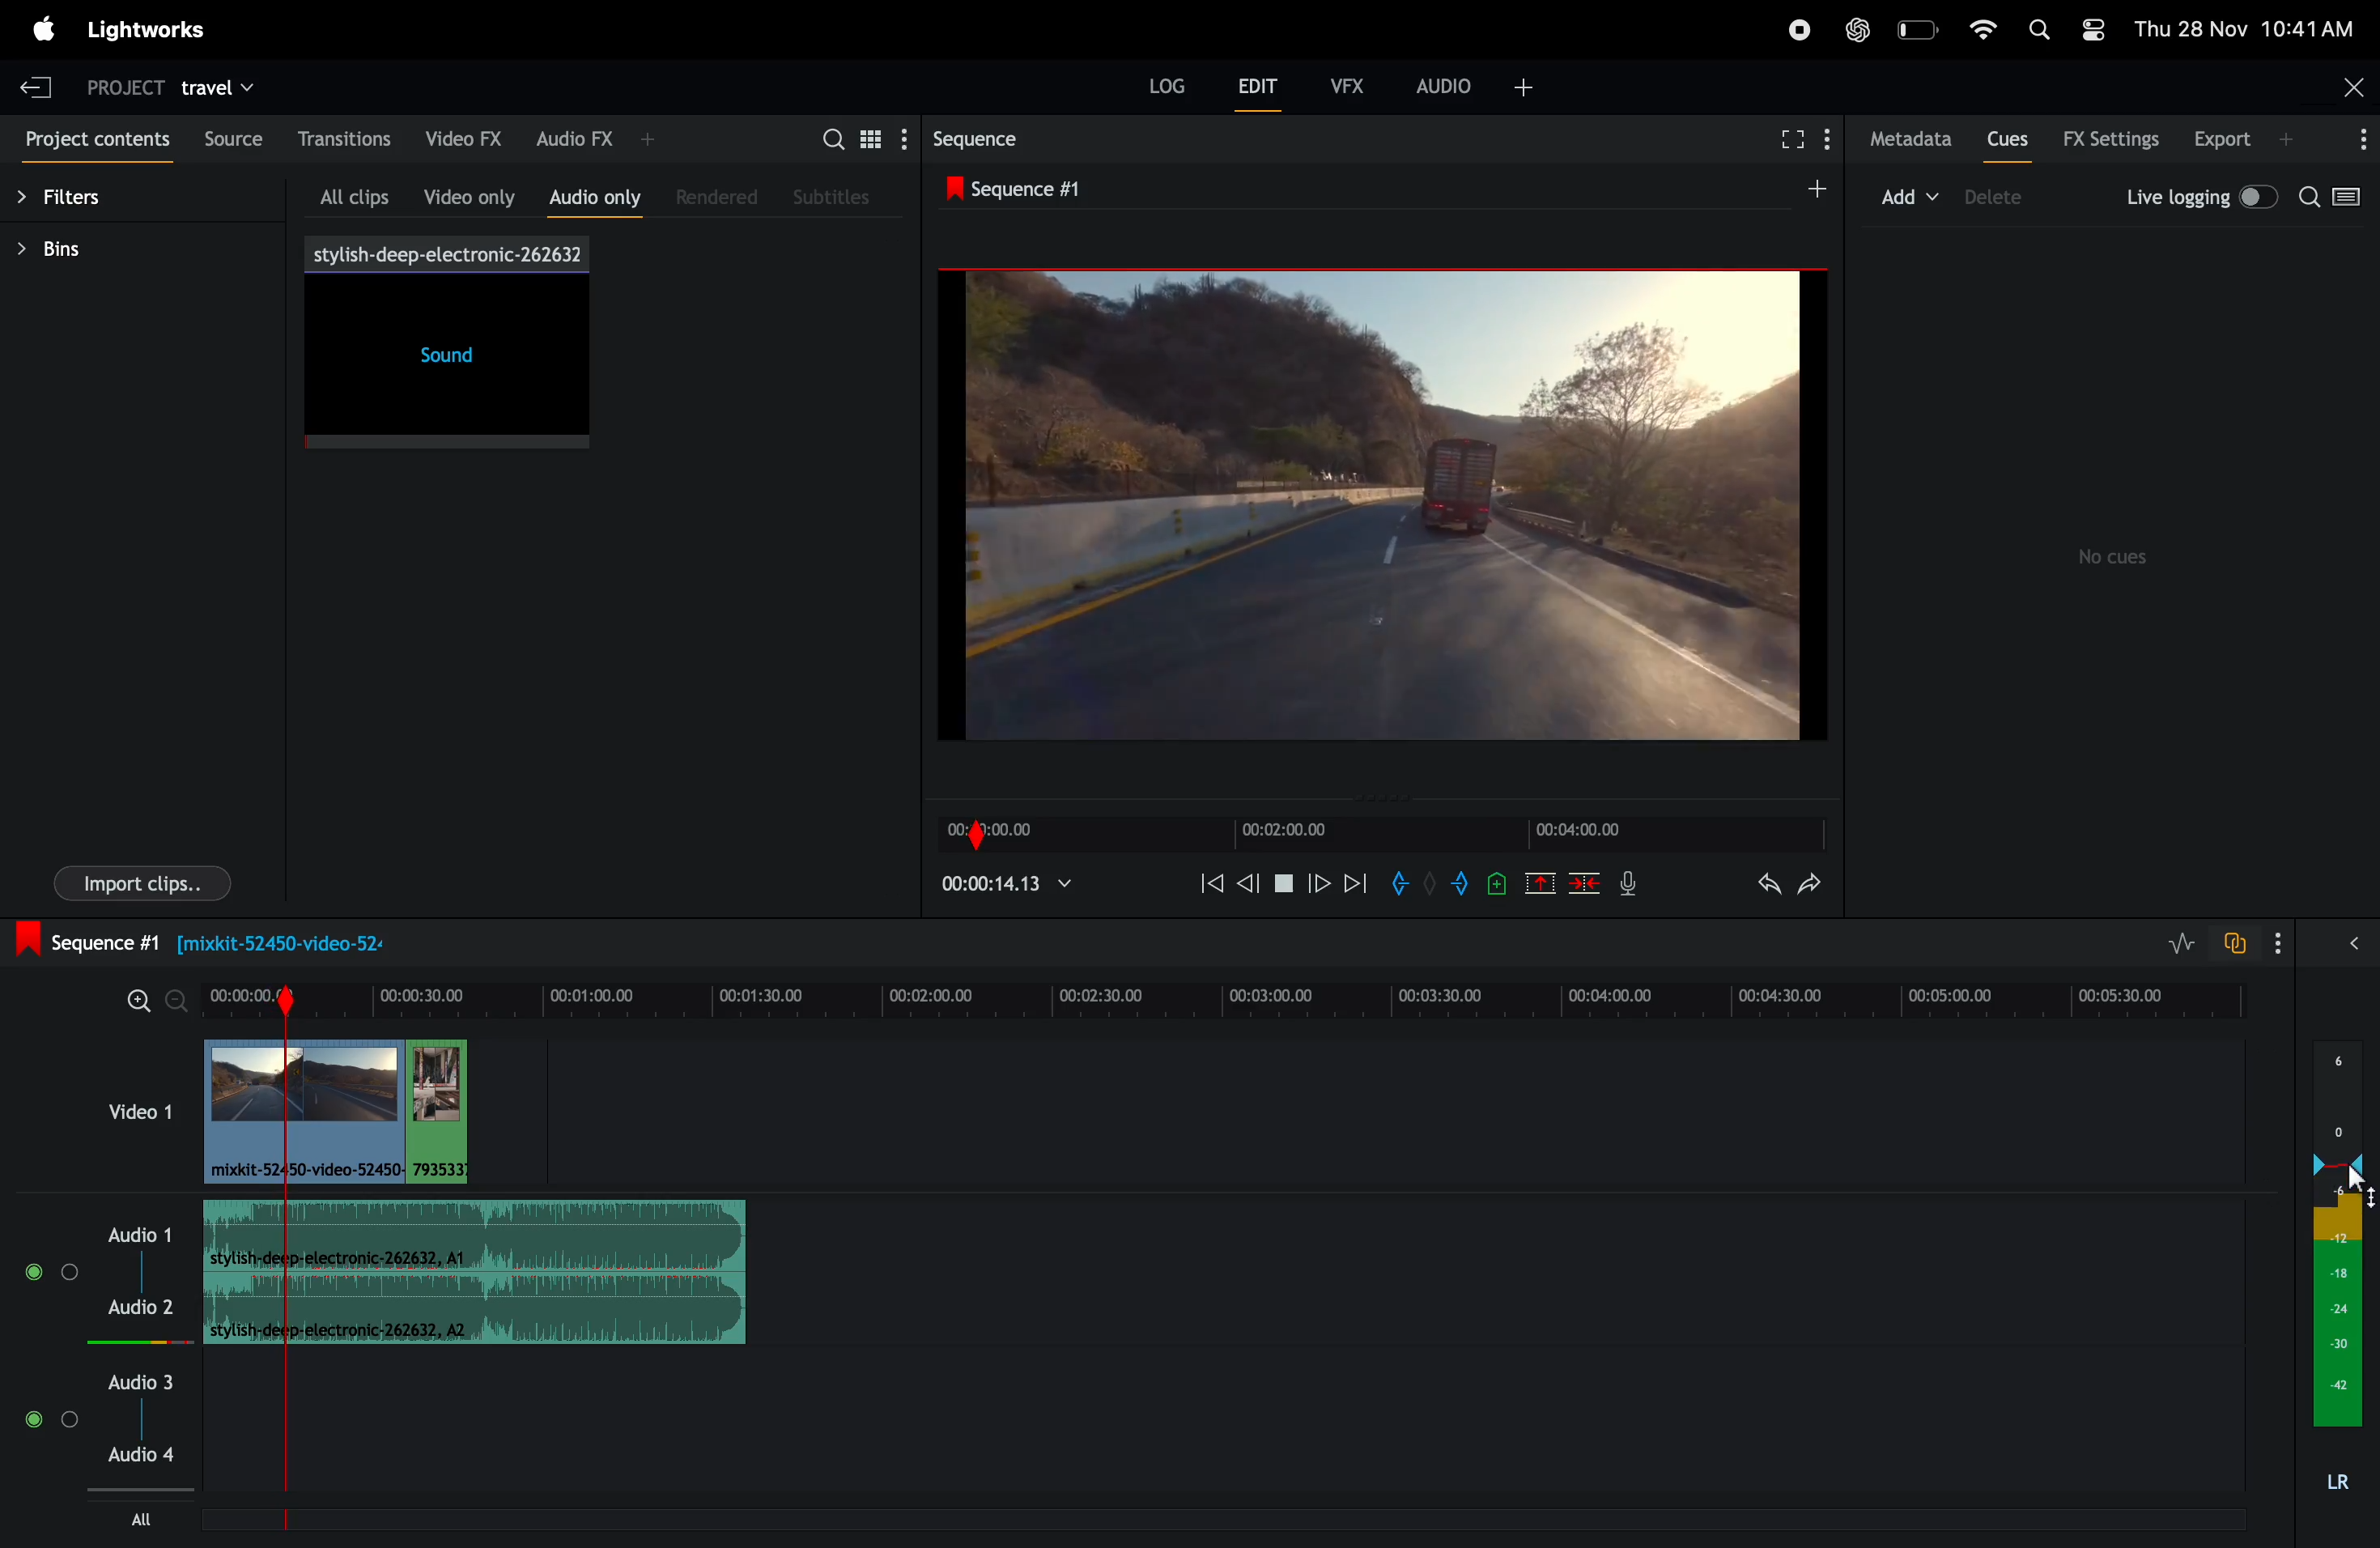  Describe the element at coordinates (85, 196) in the screenshot. I see `filters` at that location.